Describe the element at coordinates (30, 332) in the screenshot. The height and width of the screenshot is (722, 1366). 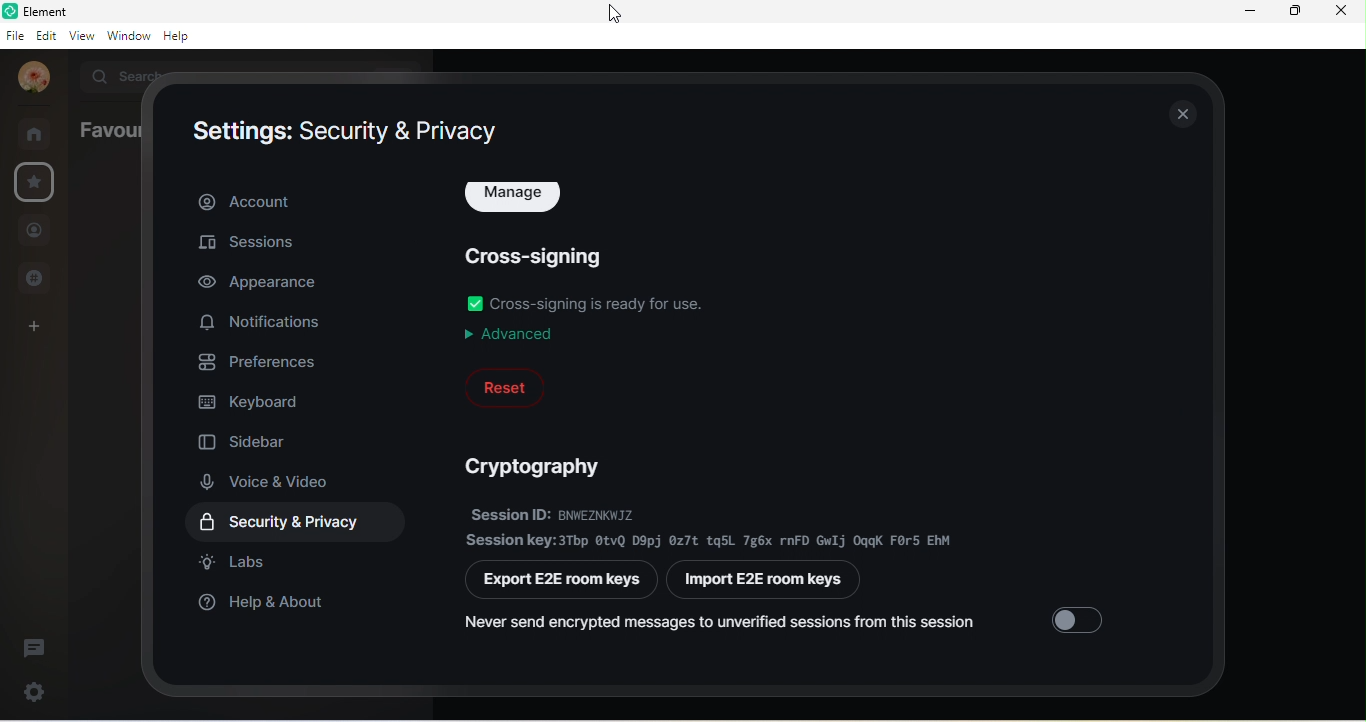
I see `add space` at that location.